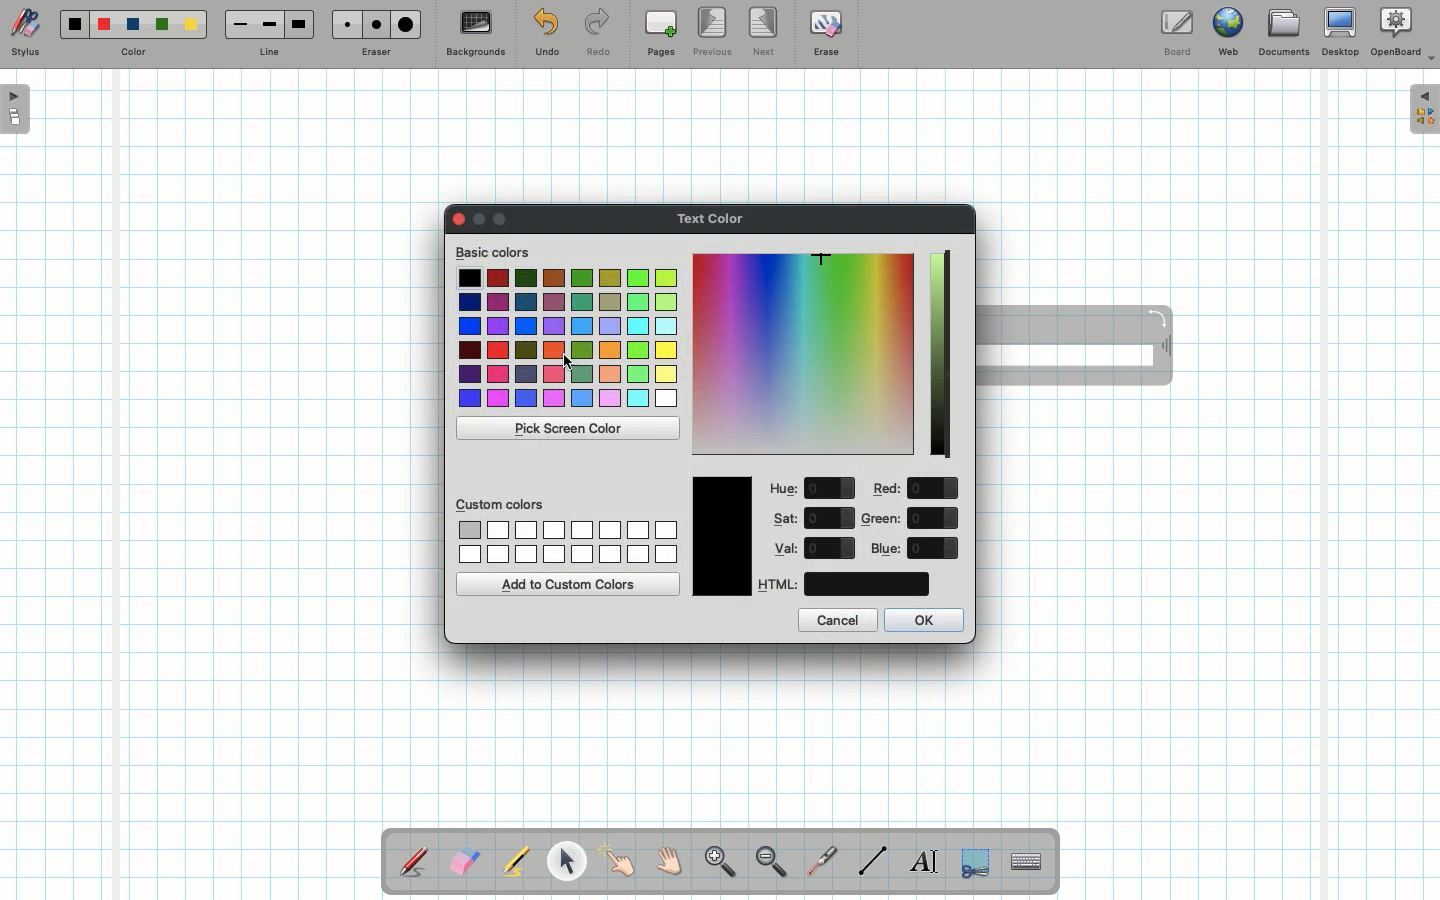 The height and width of the screenshot is (900, 1440). What do you see at coordinates (17, 108) in the screenshot?
I see `Open pages` at bounding box center [17, 108].